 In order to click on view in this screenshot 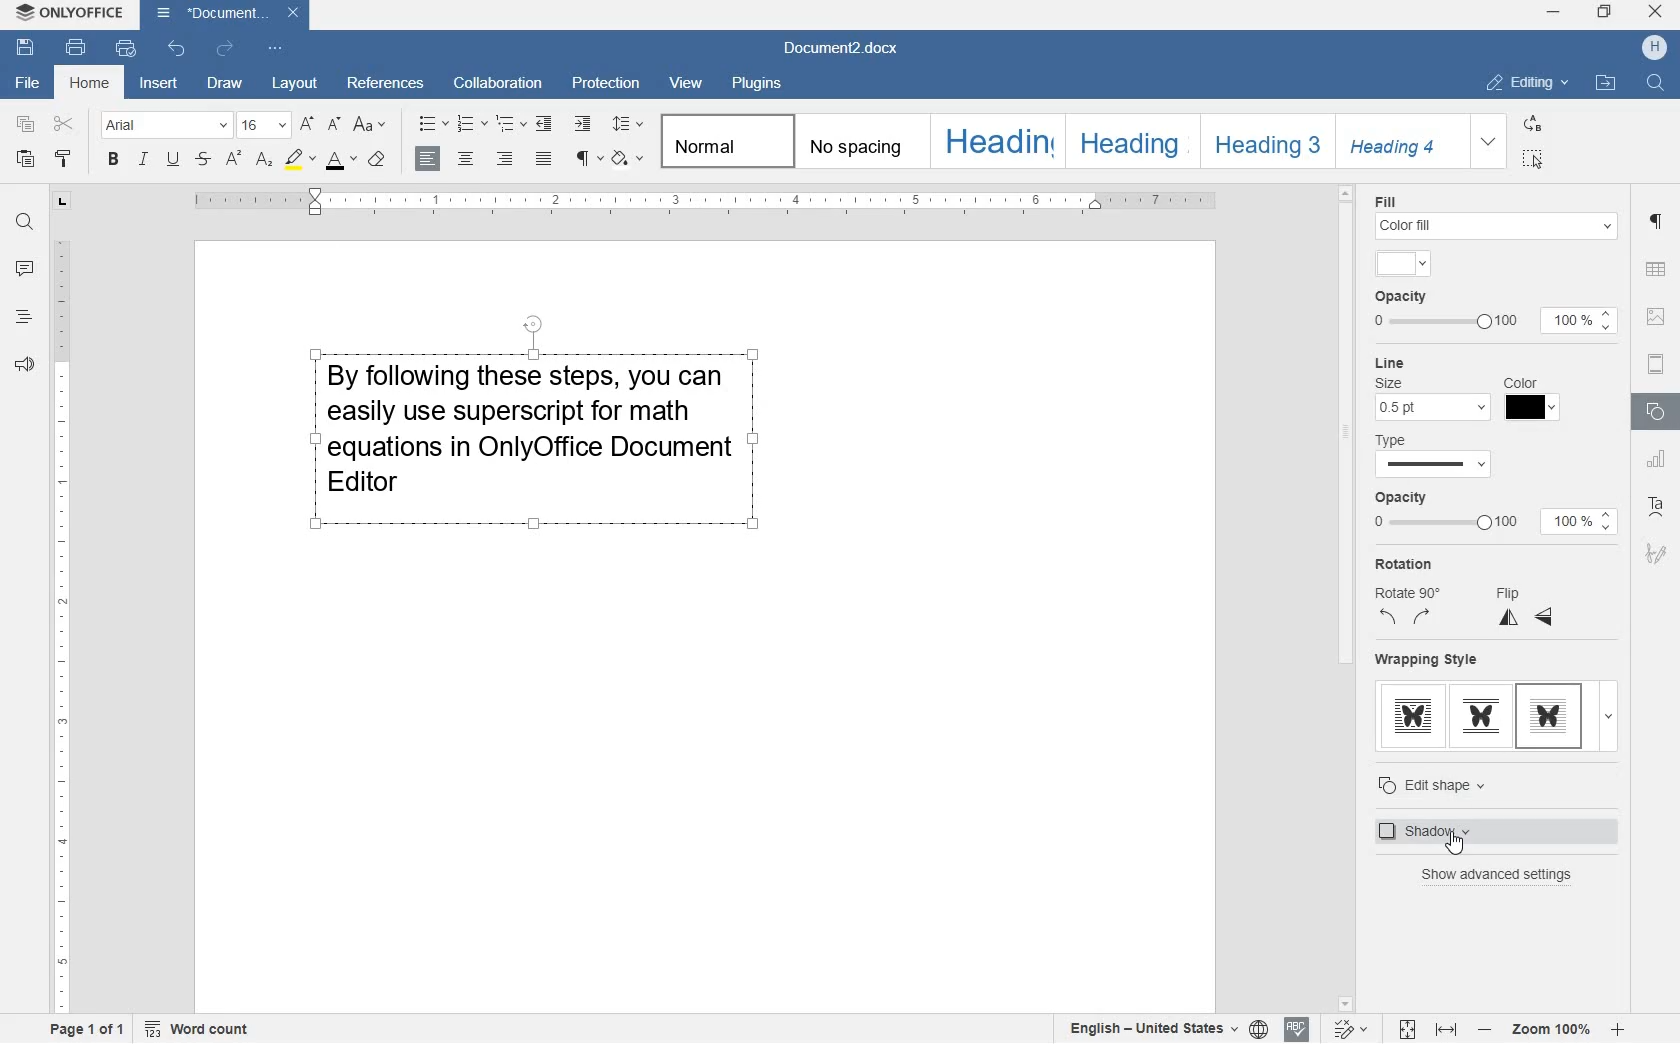, I will do `click(687, 84)`.